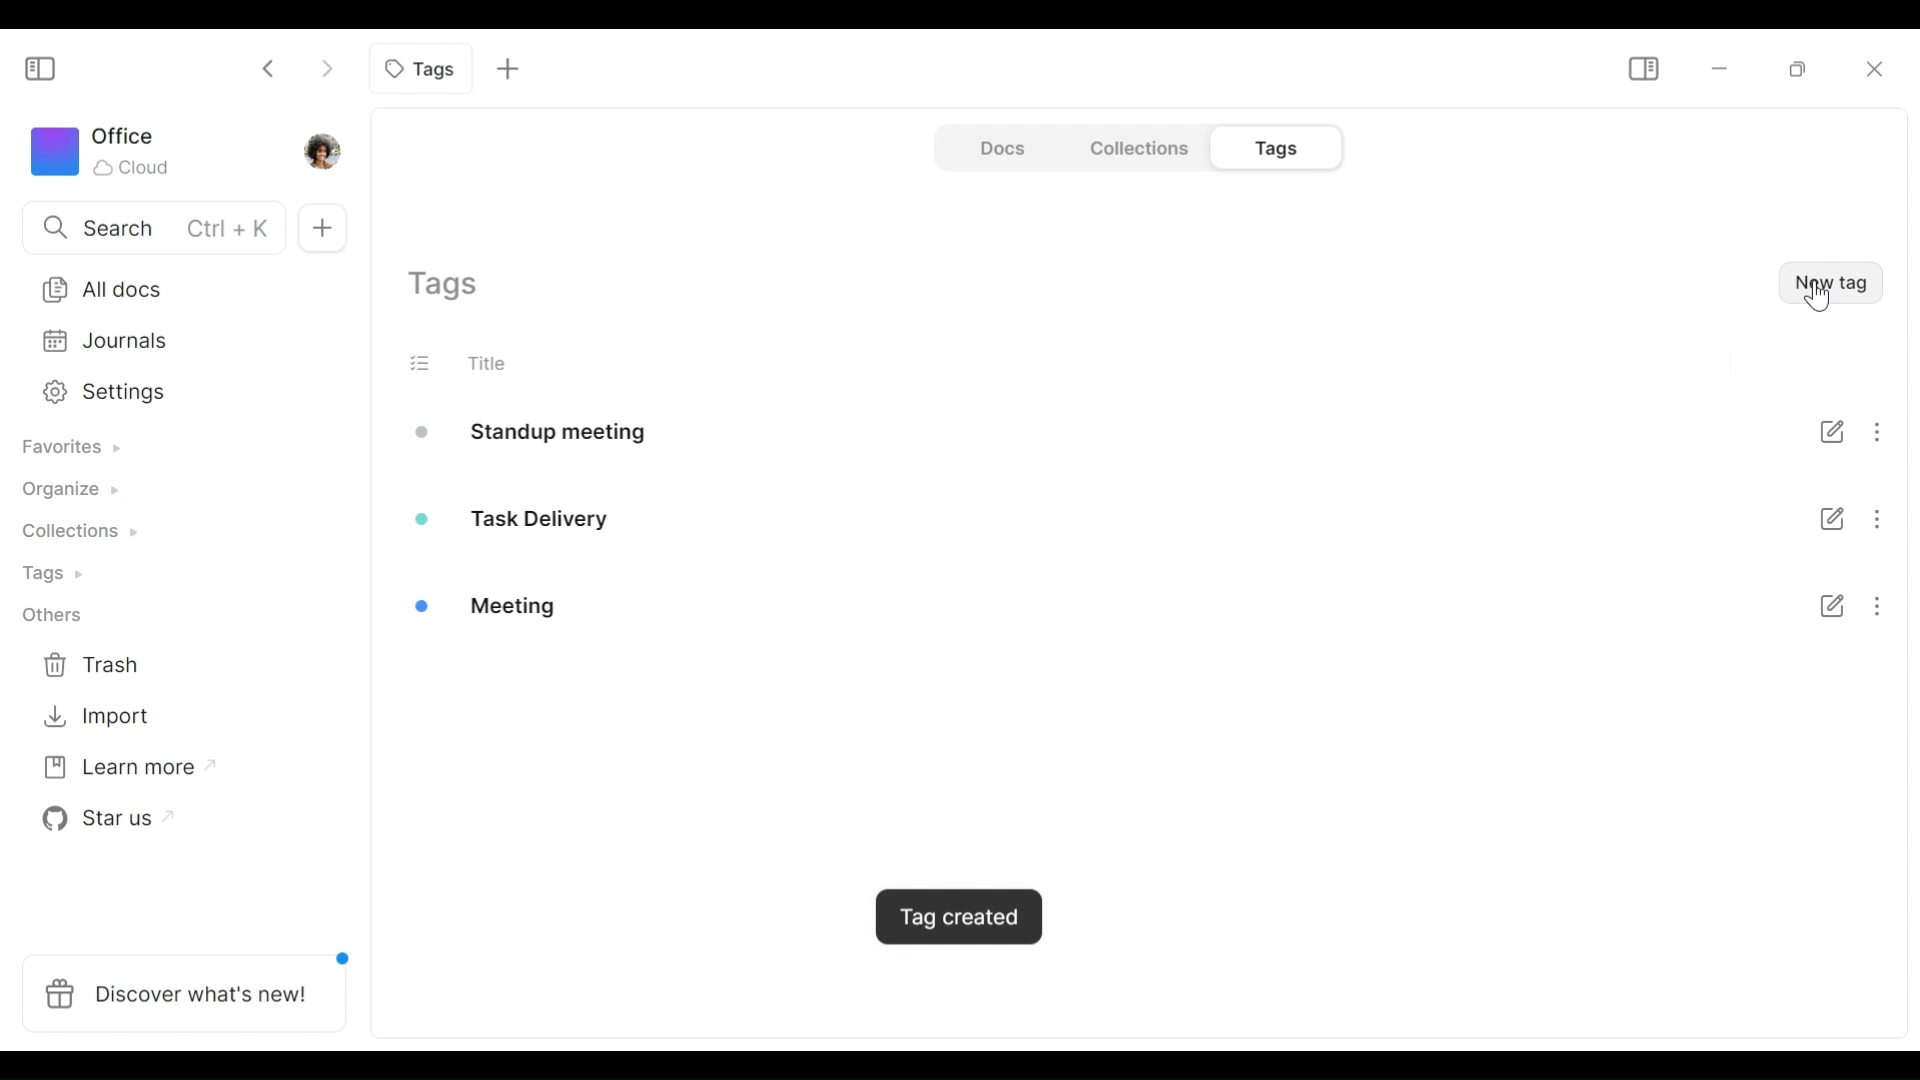 Image resolution: width=1920 pixels, height=1080 pixels. I want to click on All documents, so click(178, 290).